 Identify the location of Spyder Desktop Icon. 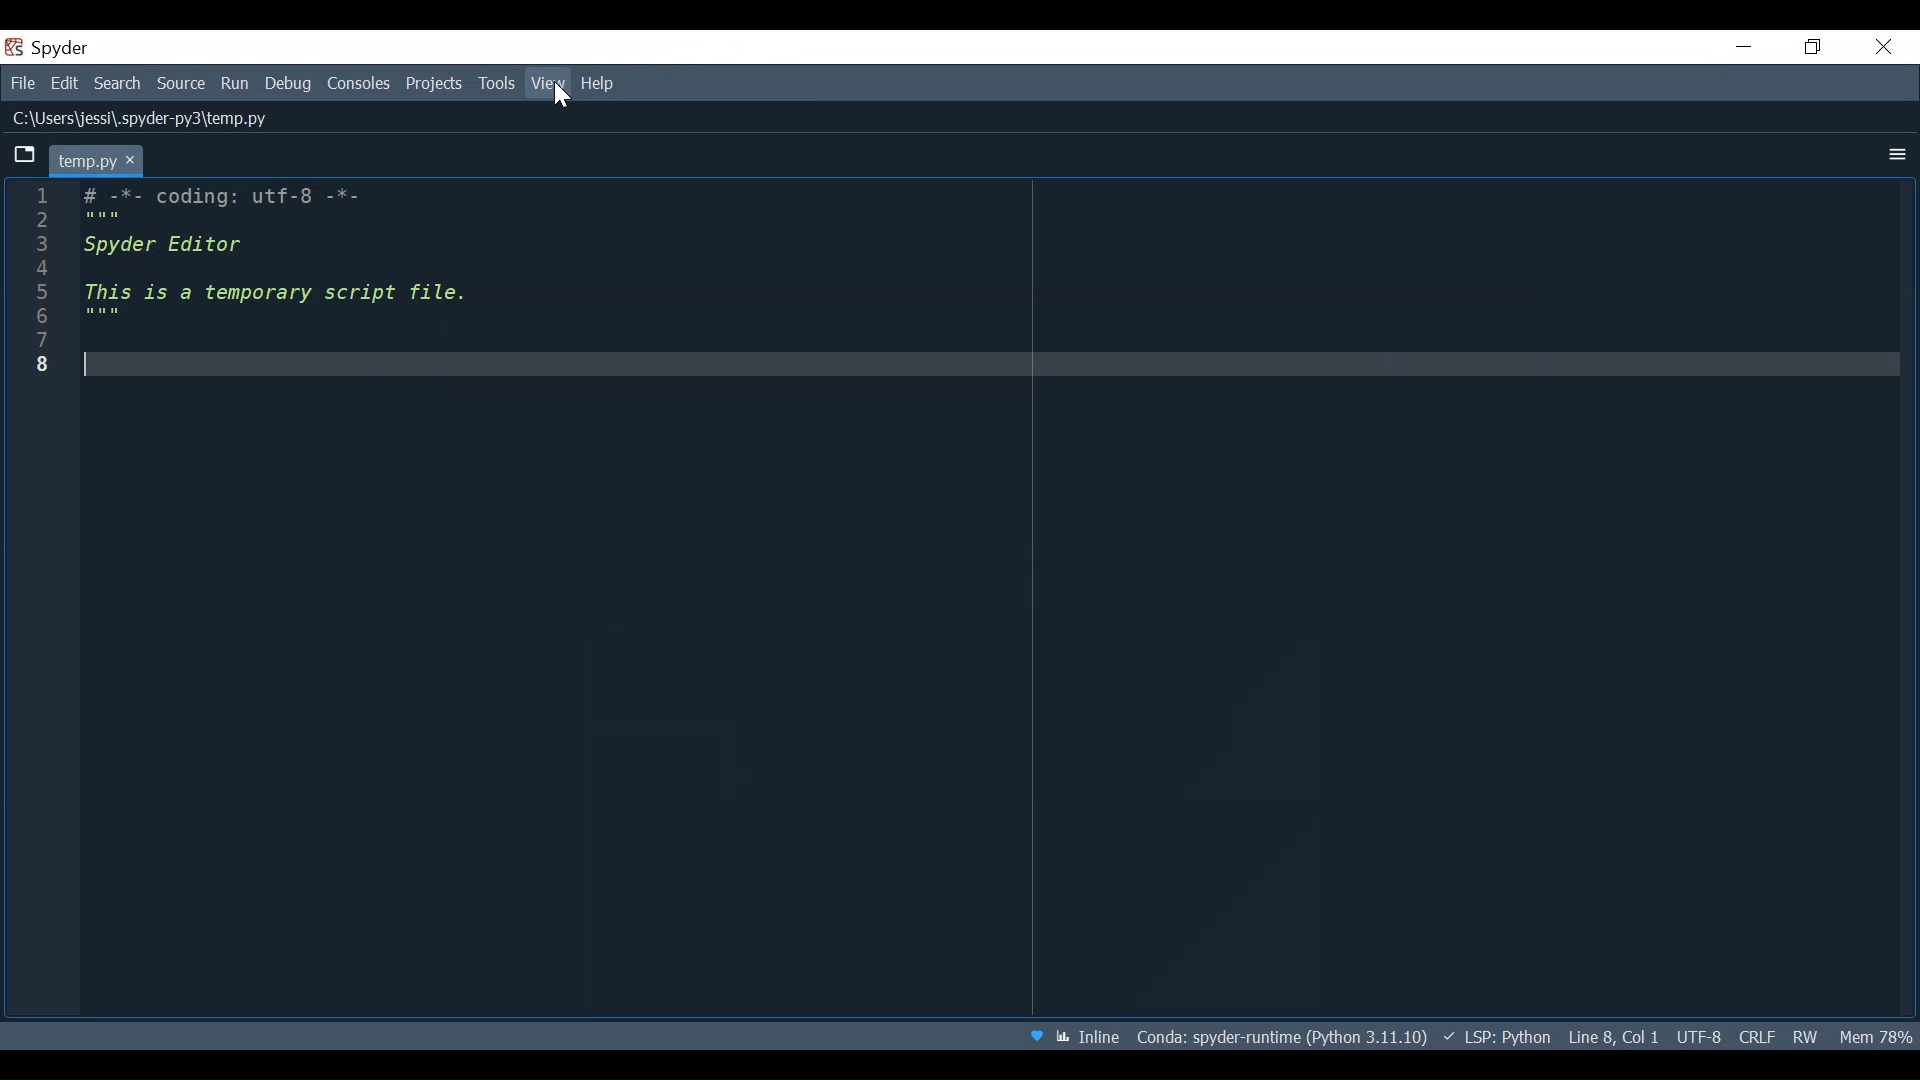
(12, 50).